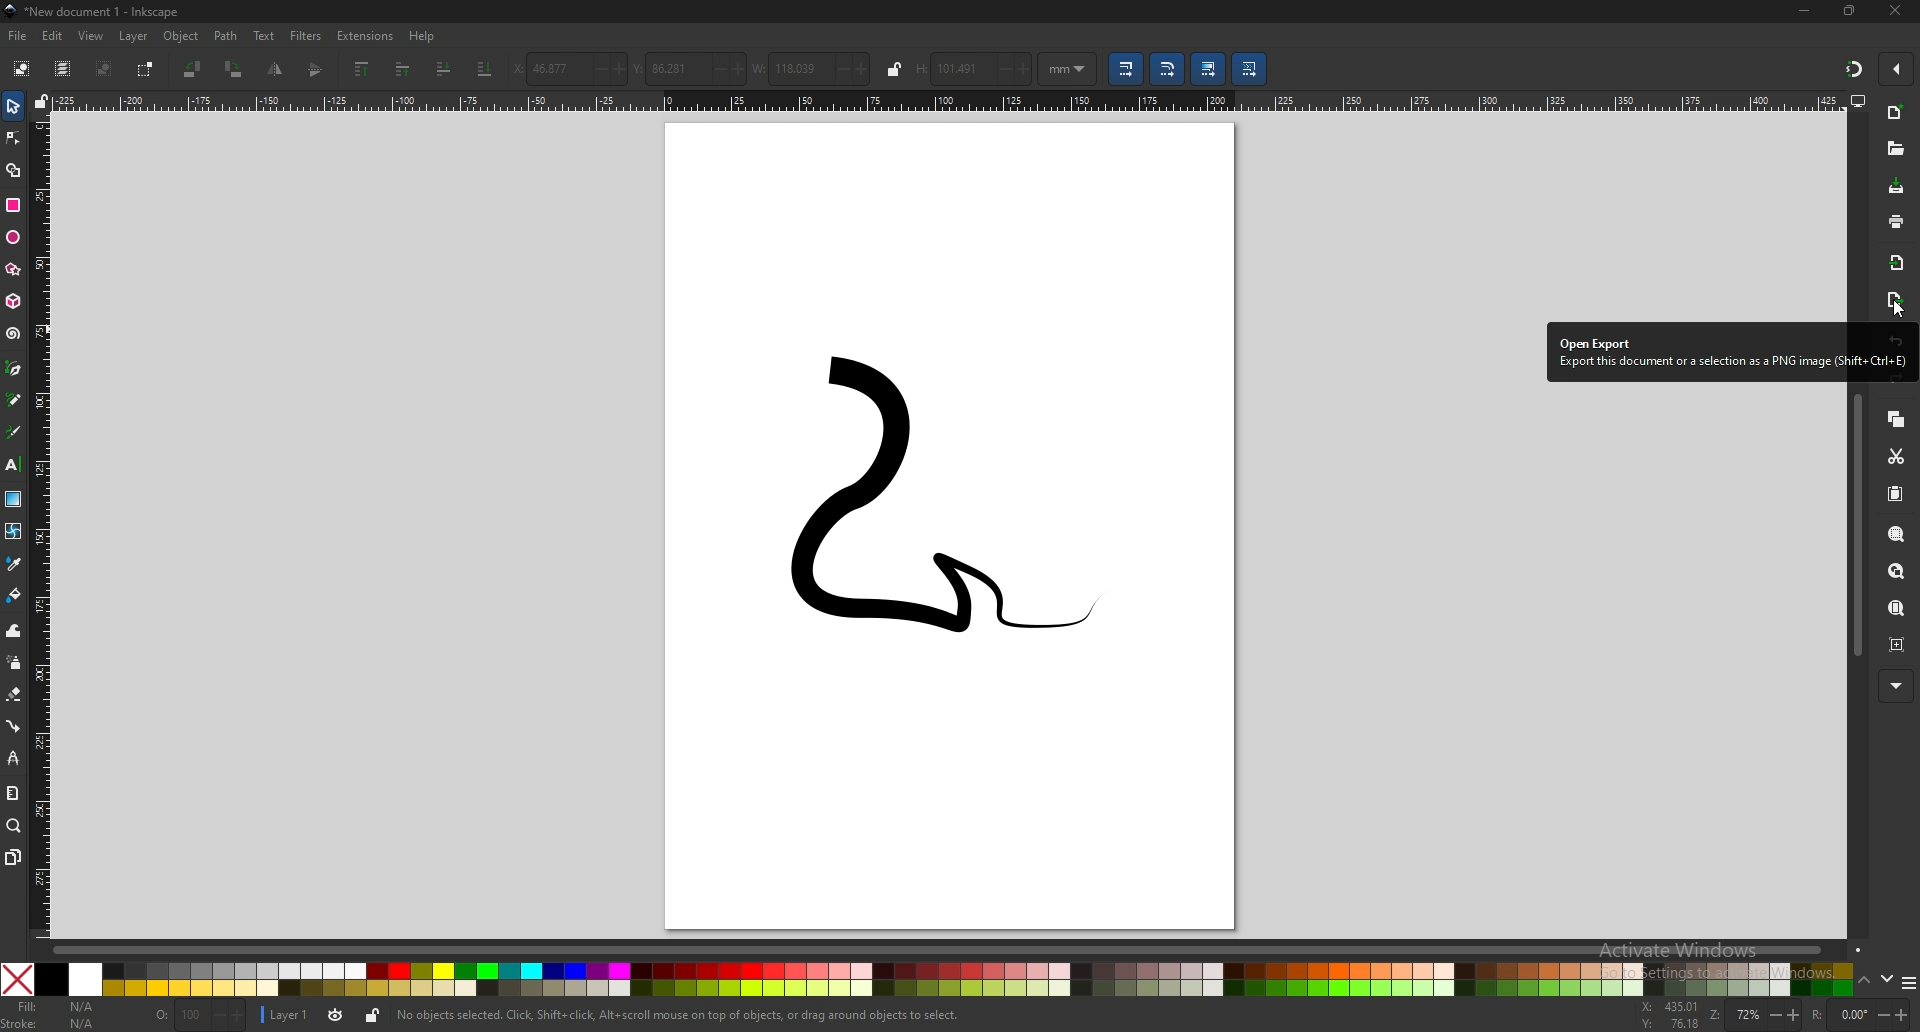  Describe the element at coordinates (13, 169) in the screenshot. I see `shape builder` at that location.